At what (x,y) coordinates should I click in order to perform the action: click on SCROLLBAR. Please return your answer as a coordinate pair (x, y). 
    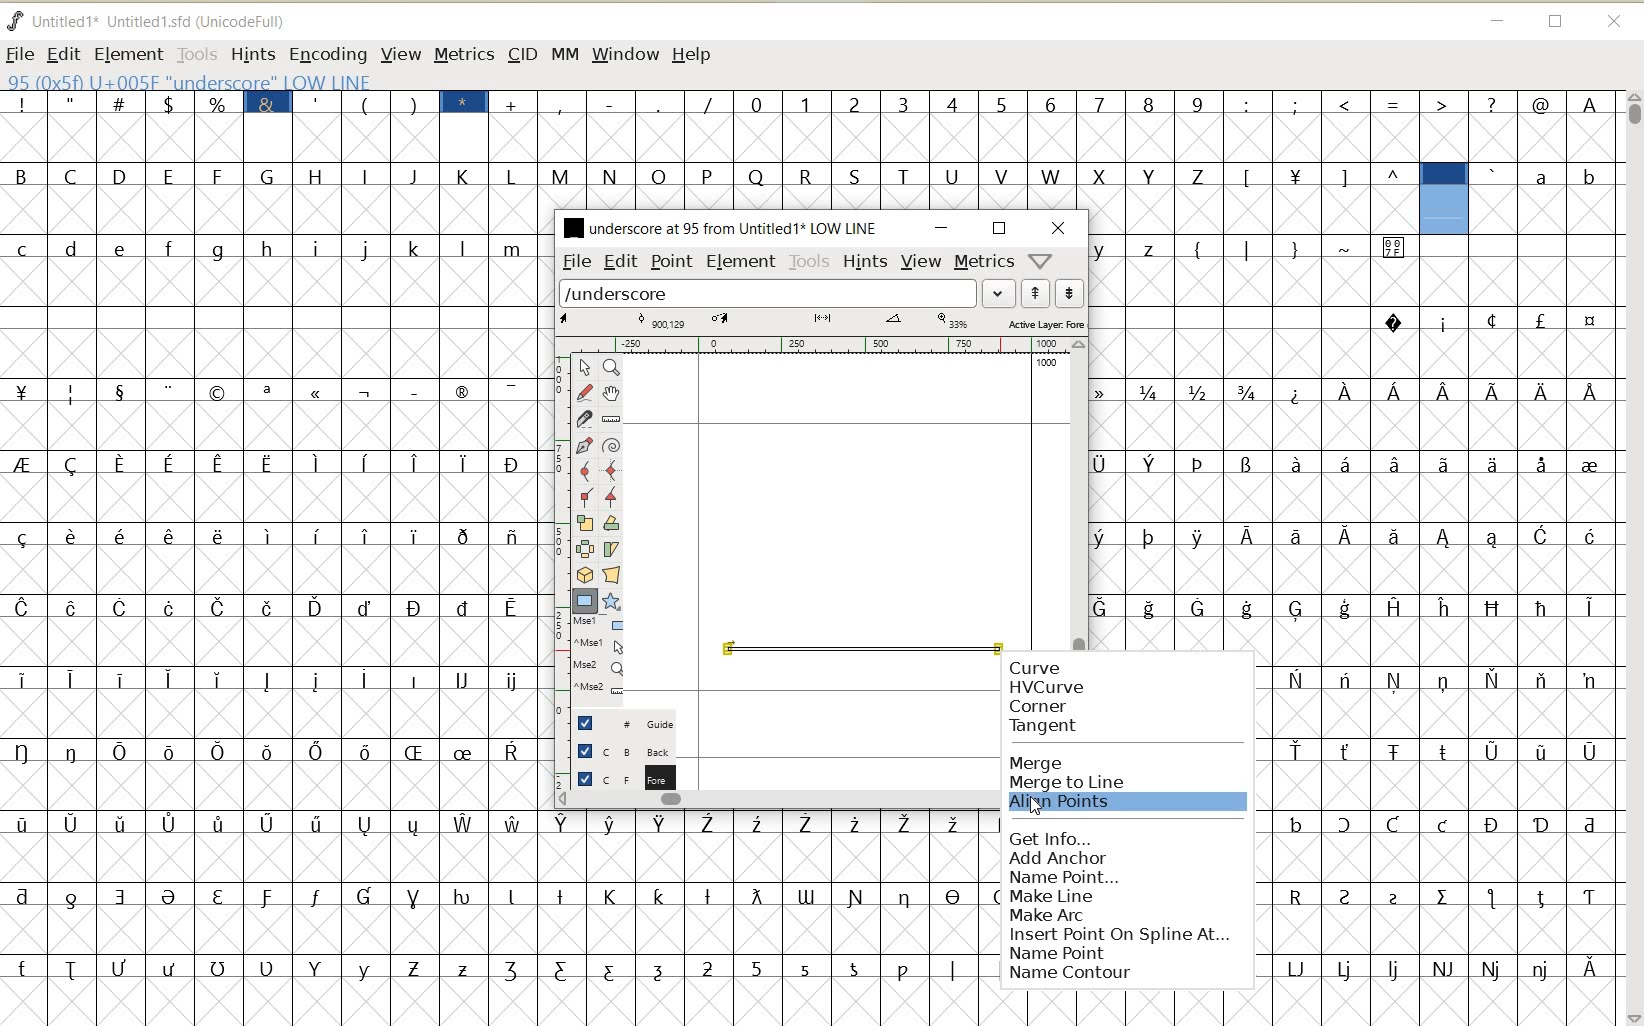
    Looking at the image, I should click on (779, 800).